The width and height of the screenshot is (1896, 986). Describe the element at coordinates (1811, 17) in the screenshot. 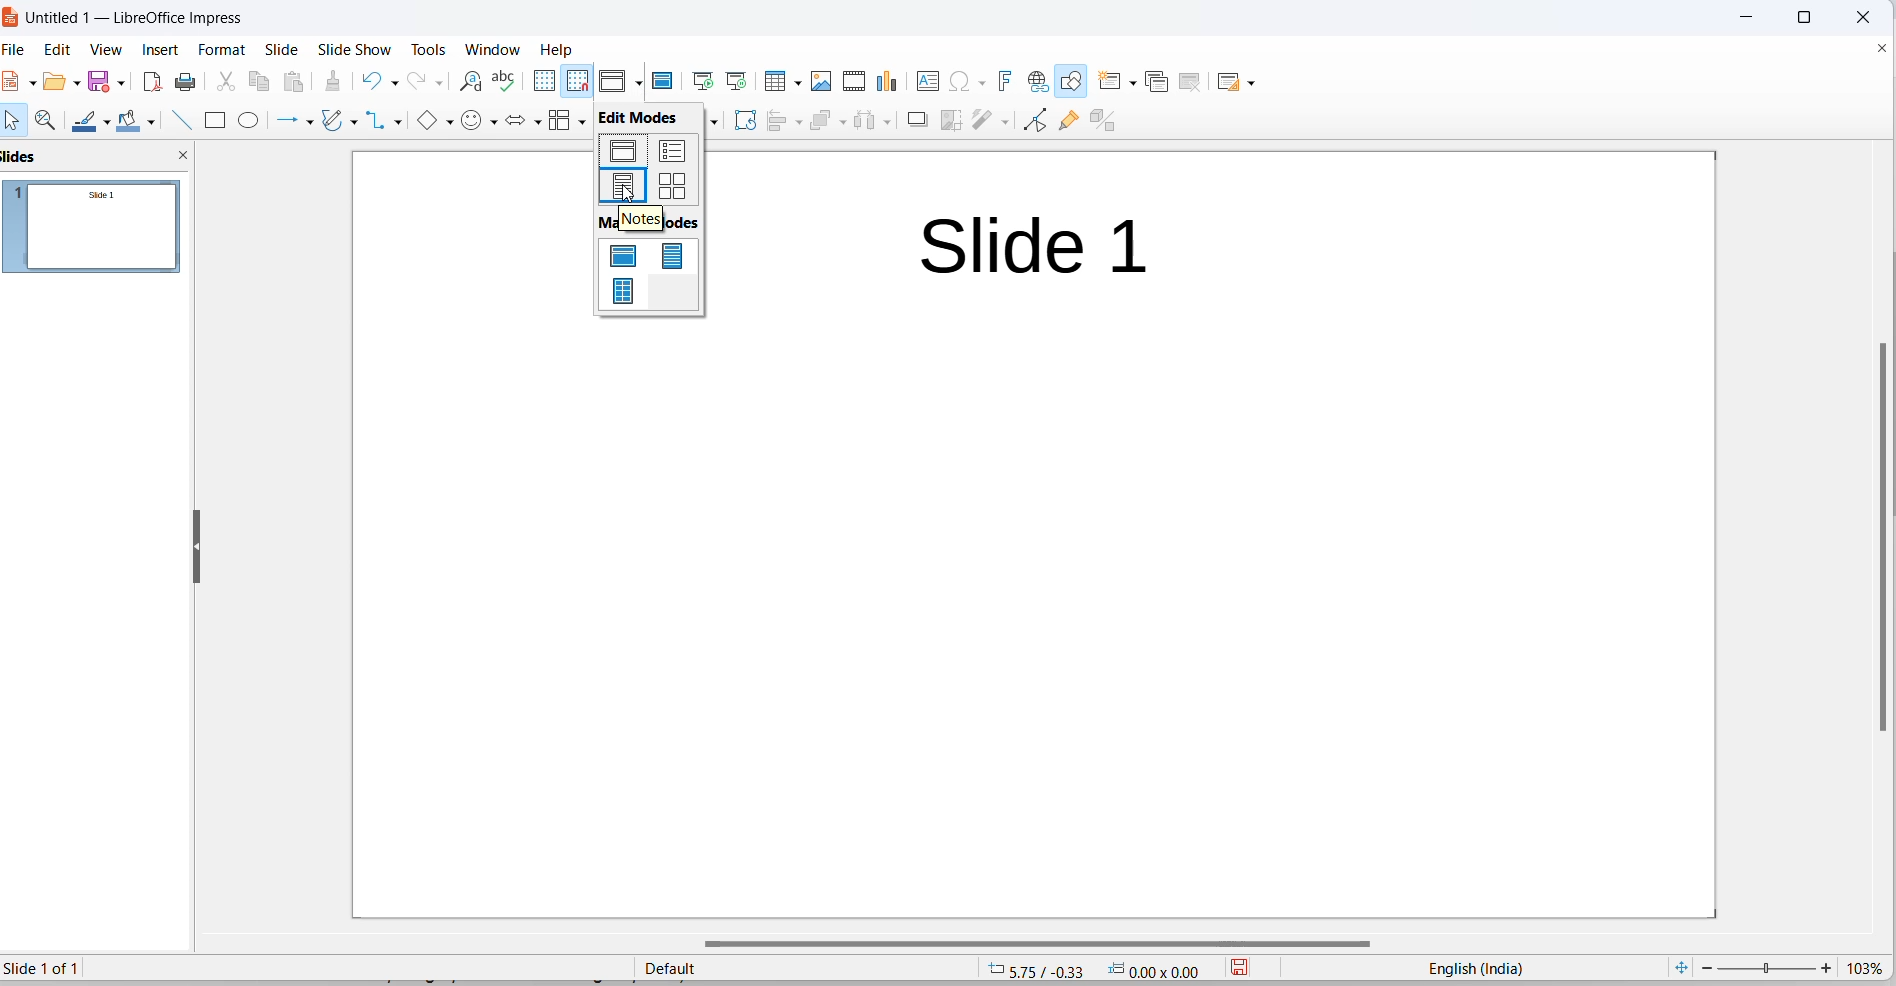

I see `maximize` at that location.